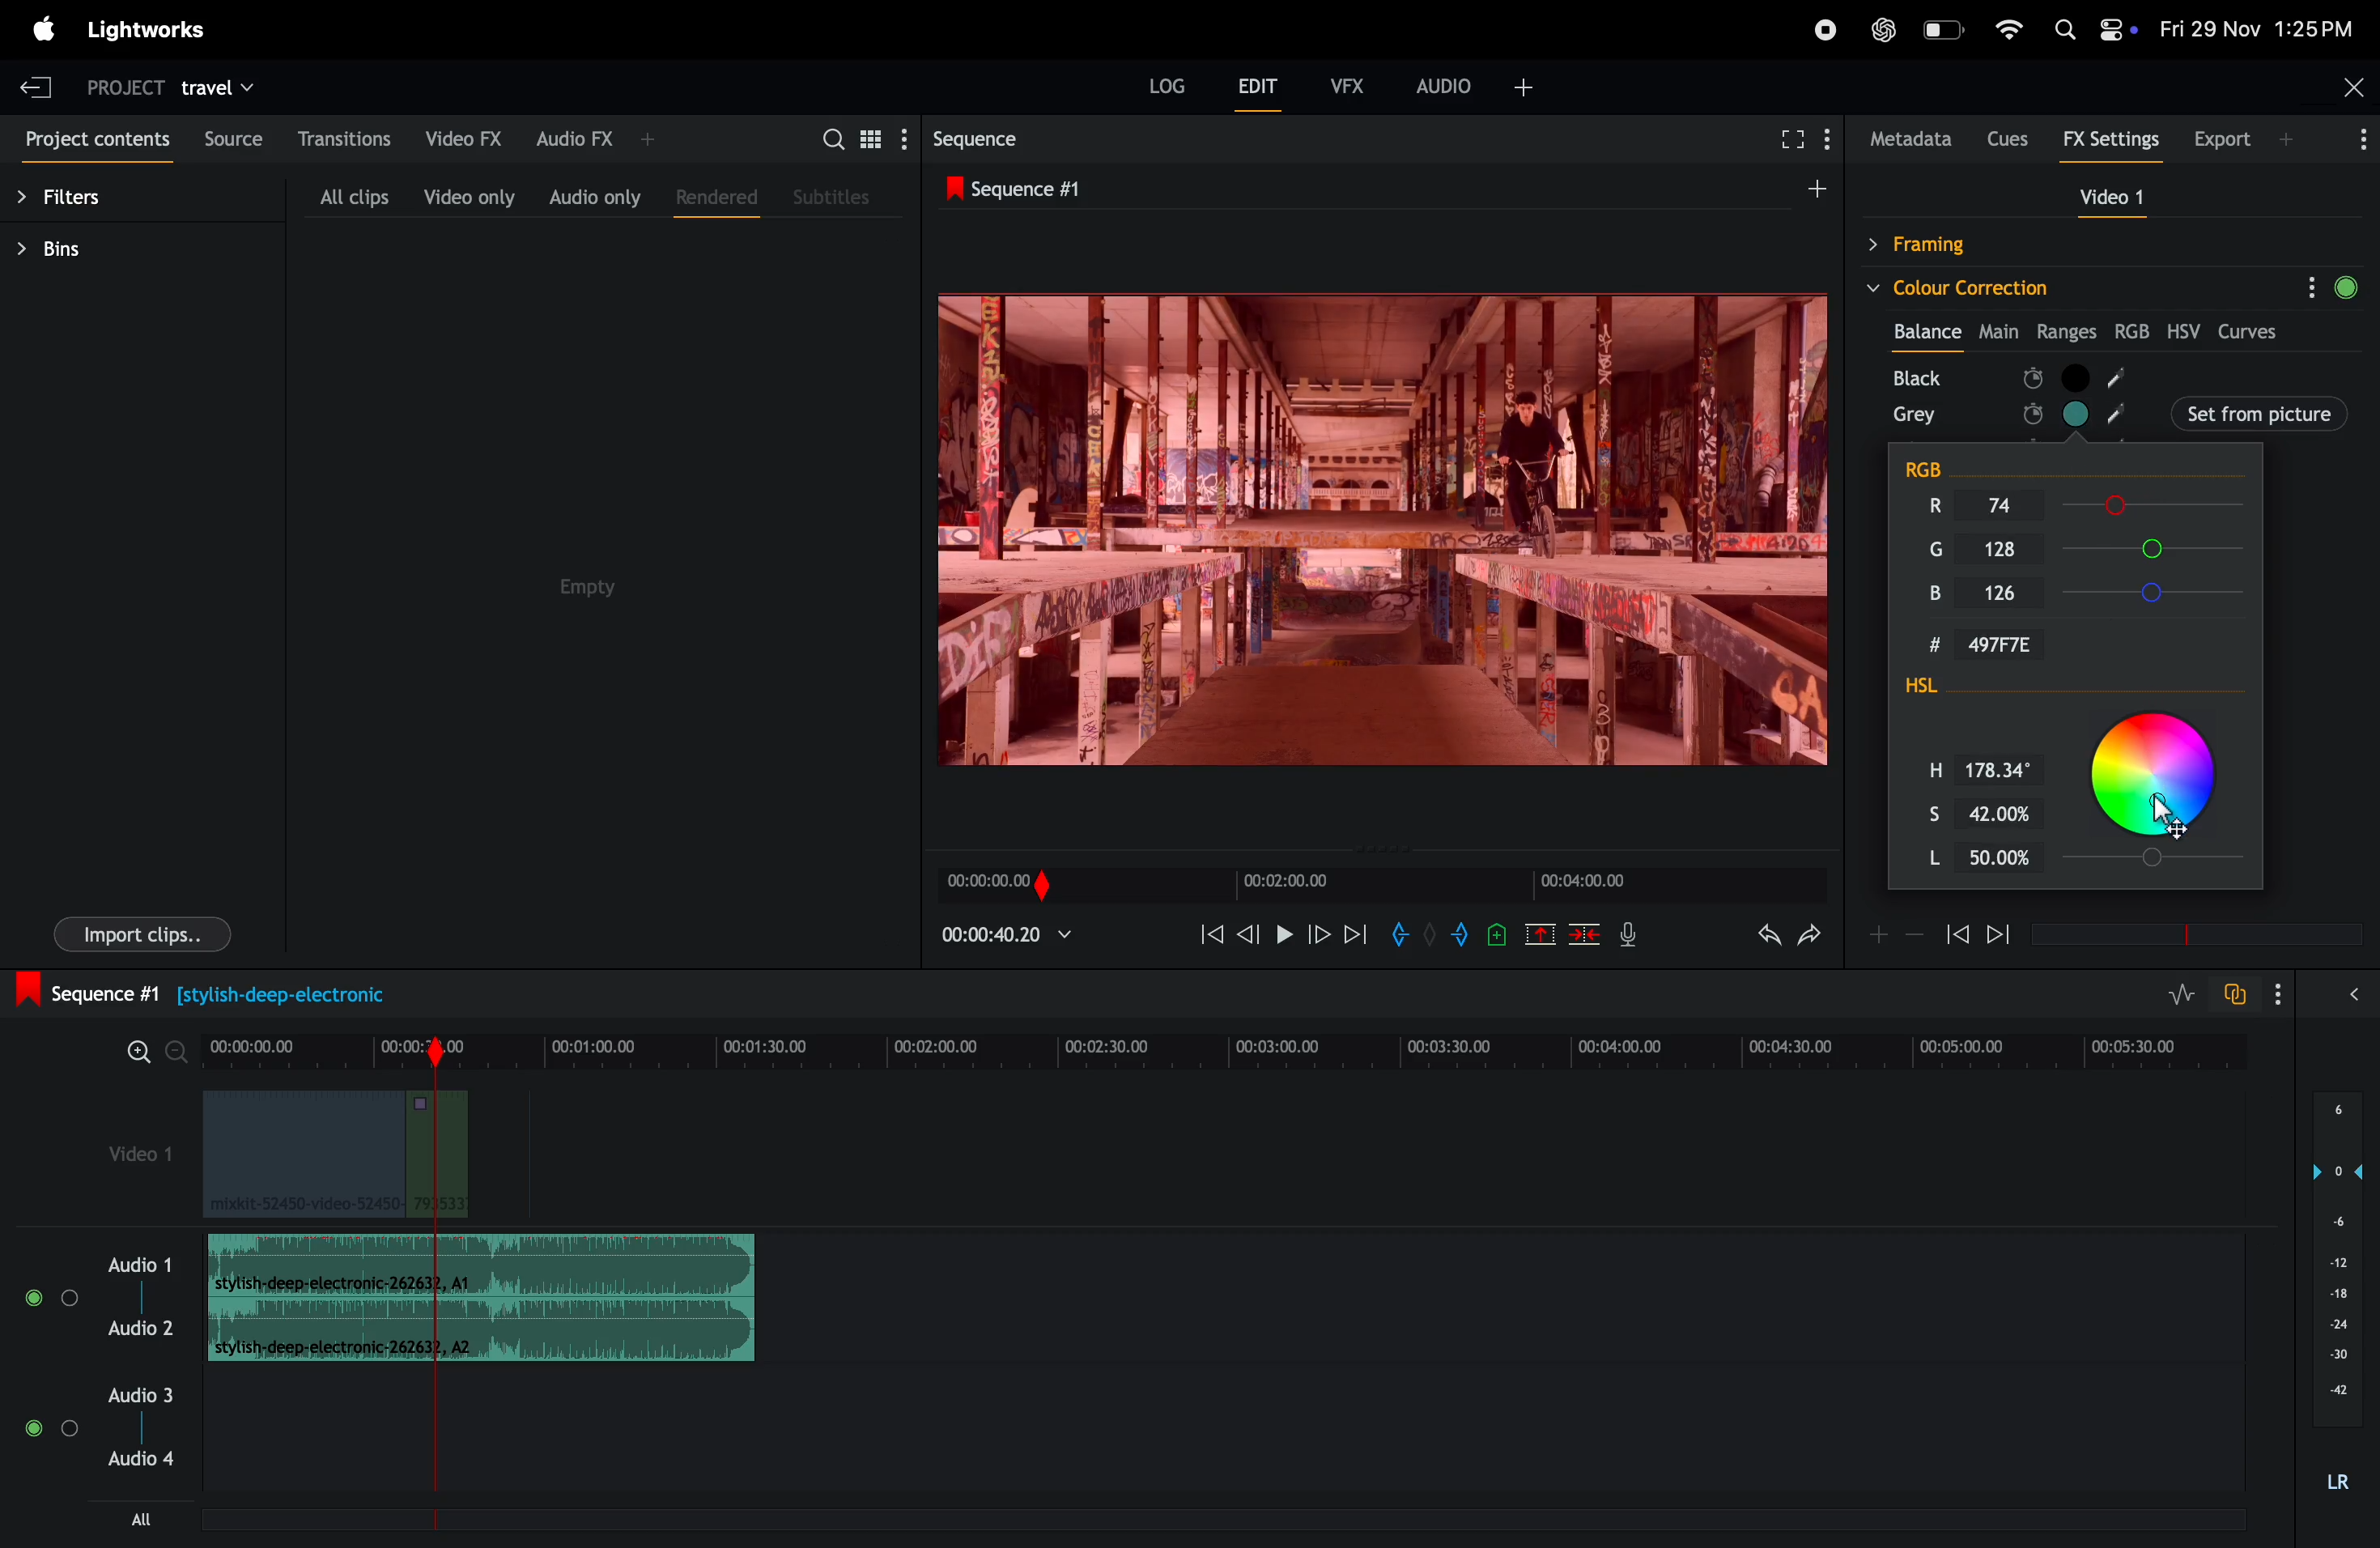  What do you see at coordinates (2233, 994) in the screenshot?
I see `tofggle audio track` at bounding box center [2233, 994].